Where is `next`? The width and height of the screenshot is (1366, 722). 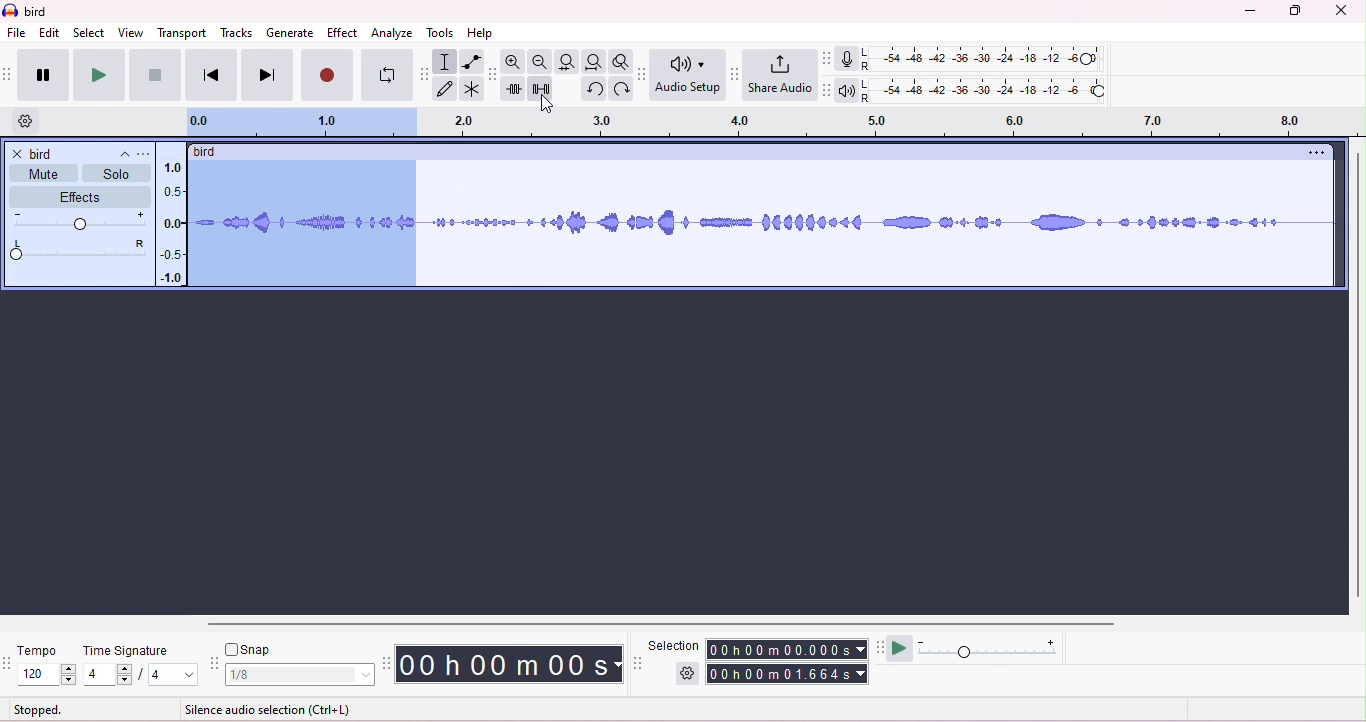
next is located at coordinates (268, 75).